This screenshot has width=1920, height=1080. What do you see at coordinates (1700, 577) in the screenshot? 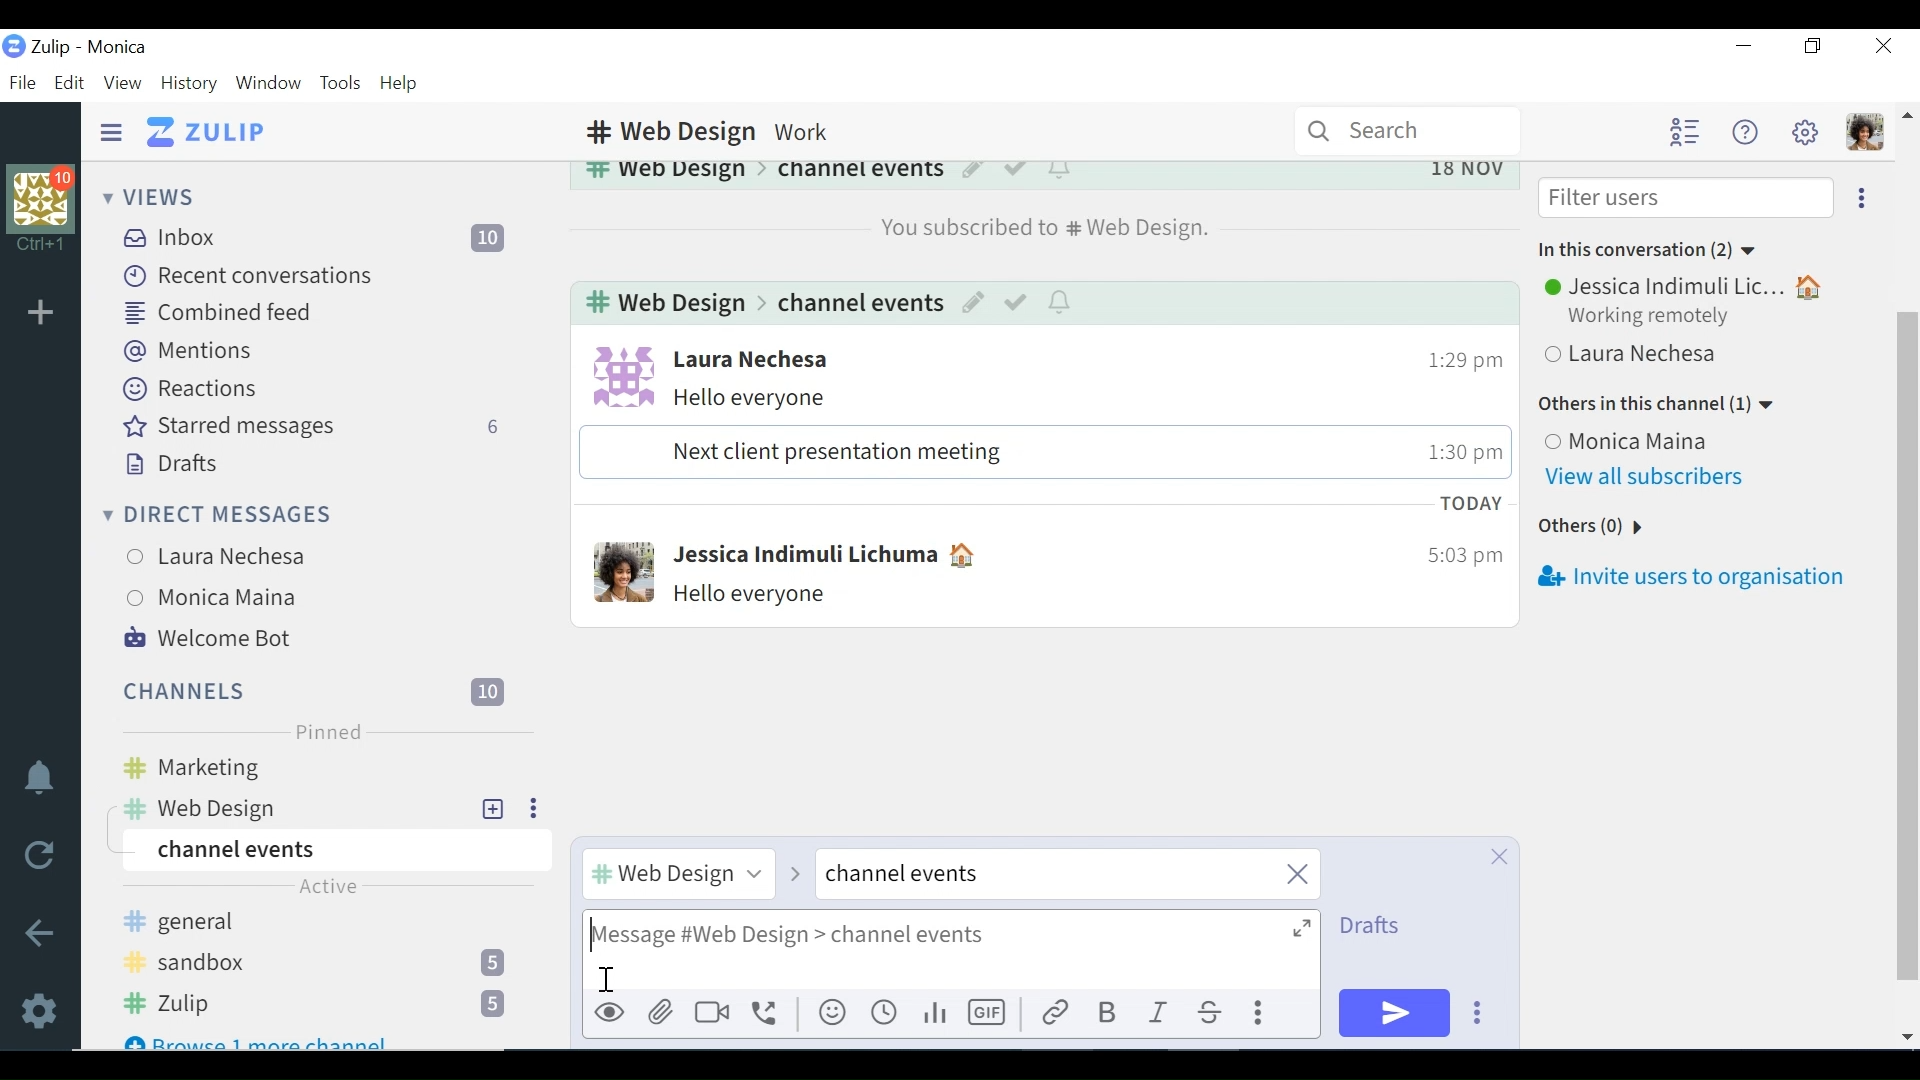
I see `Invite users to organisation` at bounding box center [1700, 577].